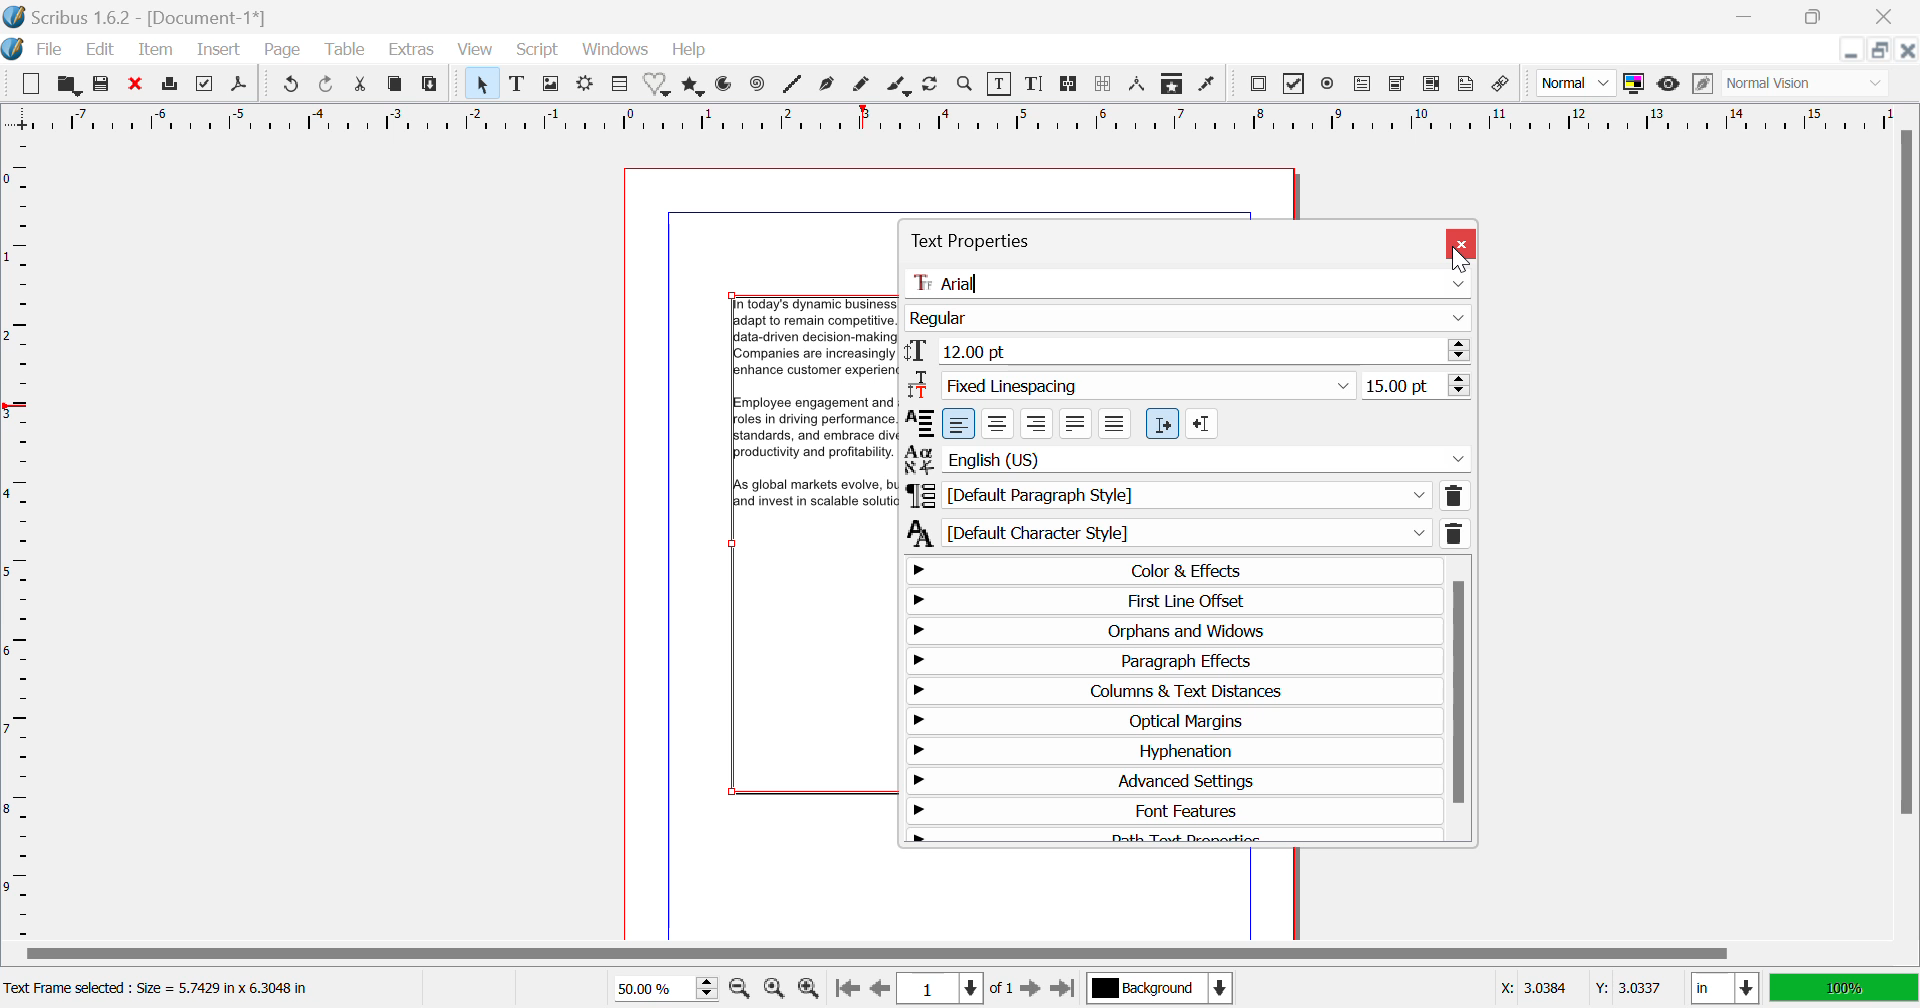 This screenshot has height=1008, width=1920. I want to click on Bezier Curve, so click(826, 86).